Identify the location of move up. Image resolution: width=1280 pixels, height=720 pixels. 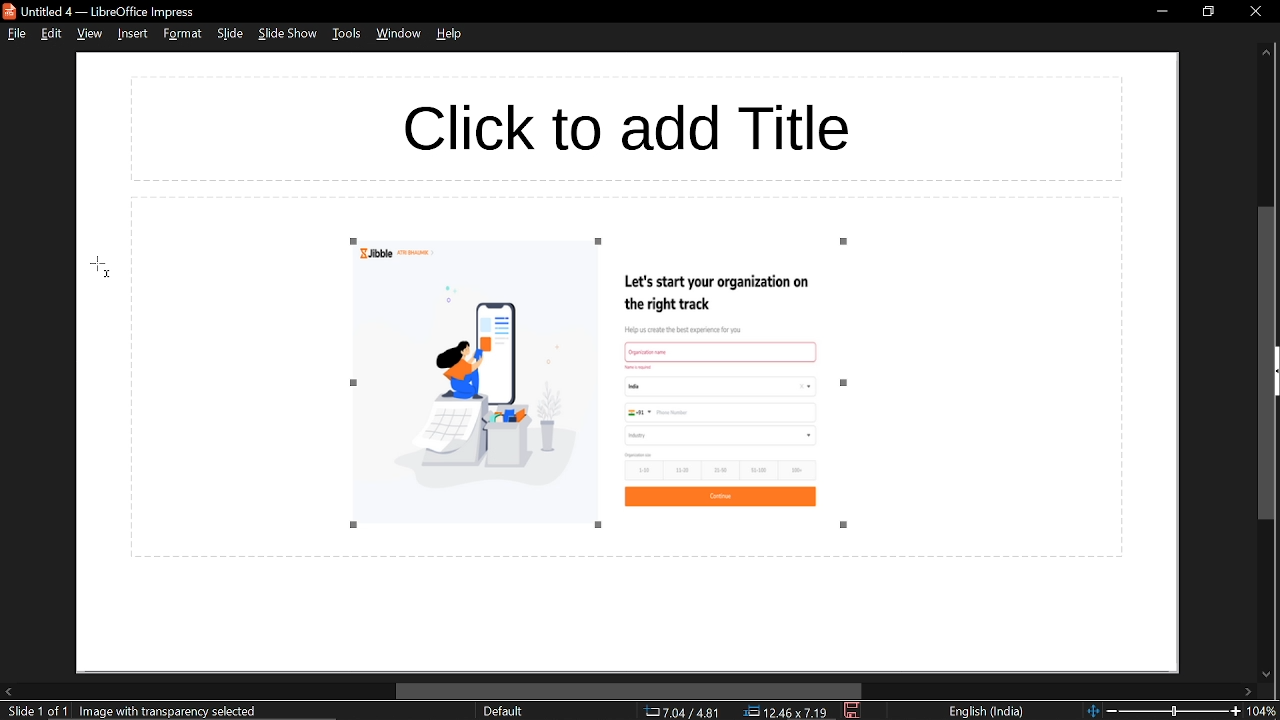
(1266, 56).